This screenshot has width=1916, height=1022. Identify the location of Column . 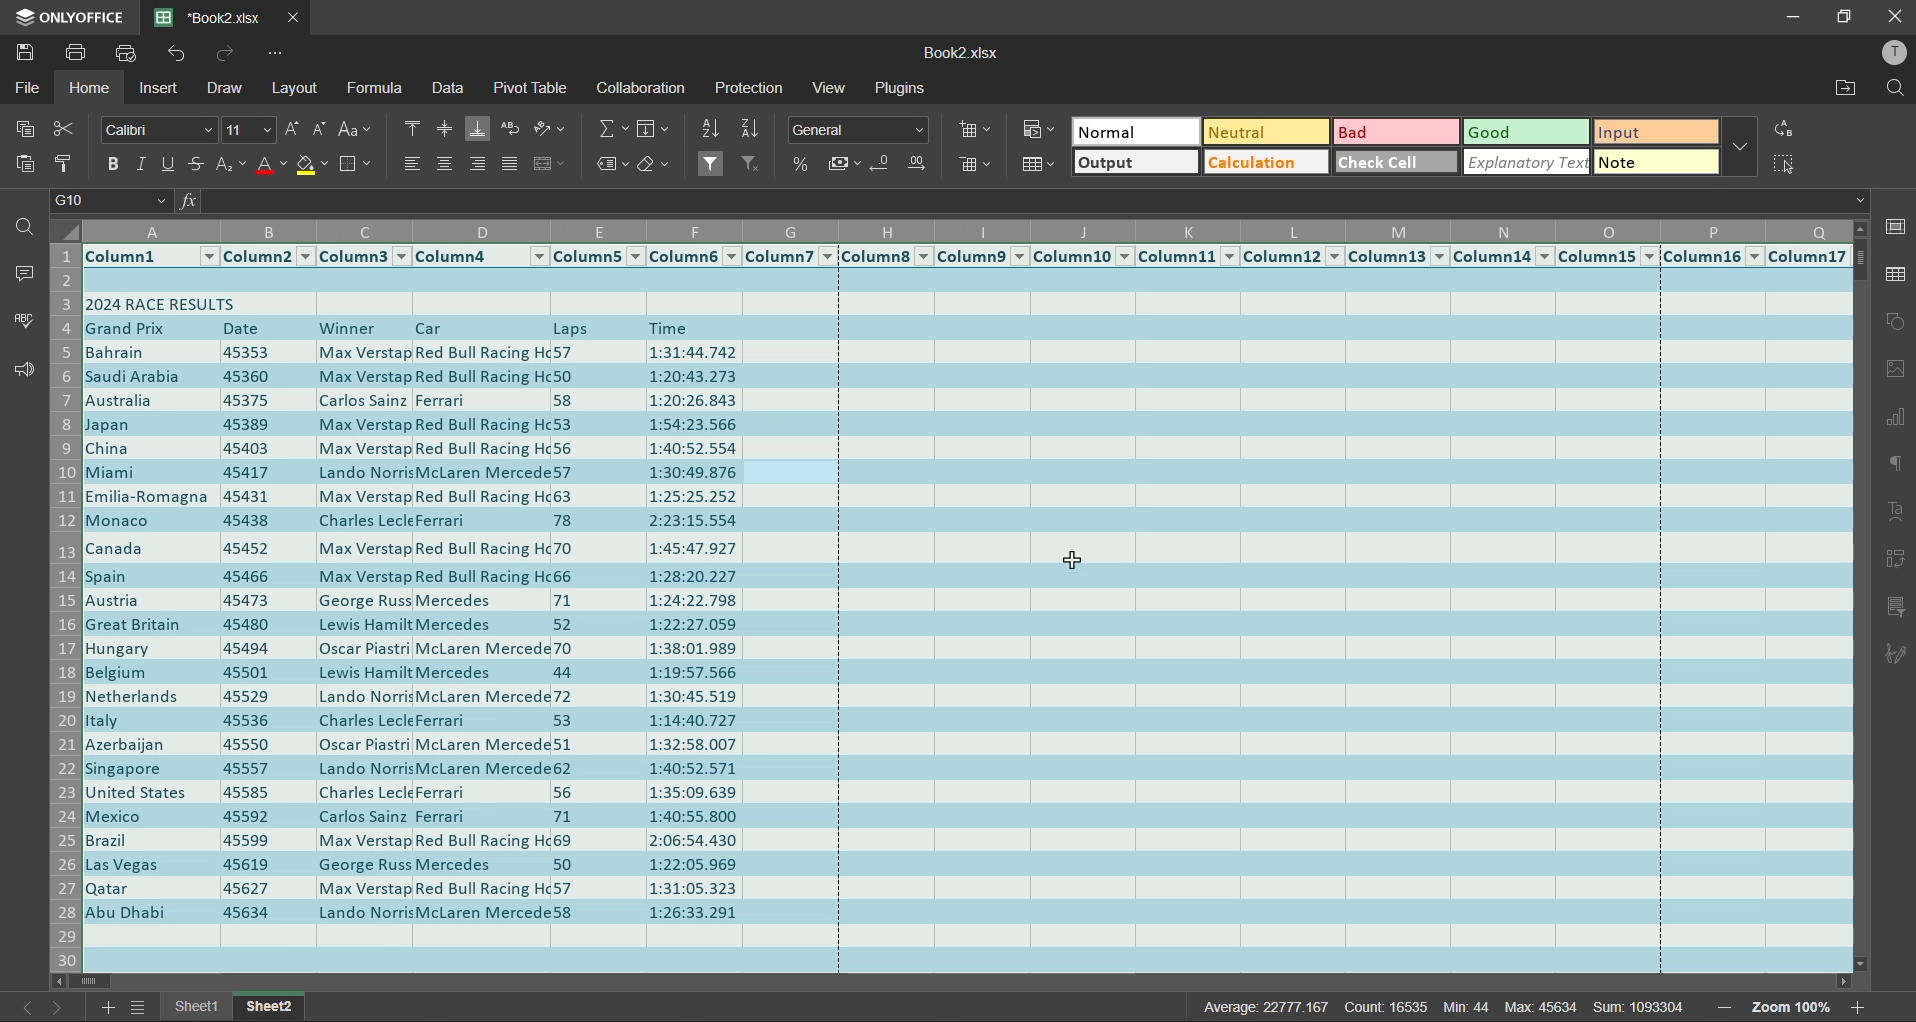
(266, 257).